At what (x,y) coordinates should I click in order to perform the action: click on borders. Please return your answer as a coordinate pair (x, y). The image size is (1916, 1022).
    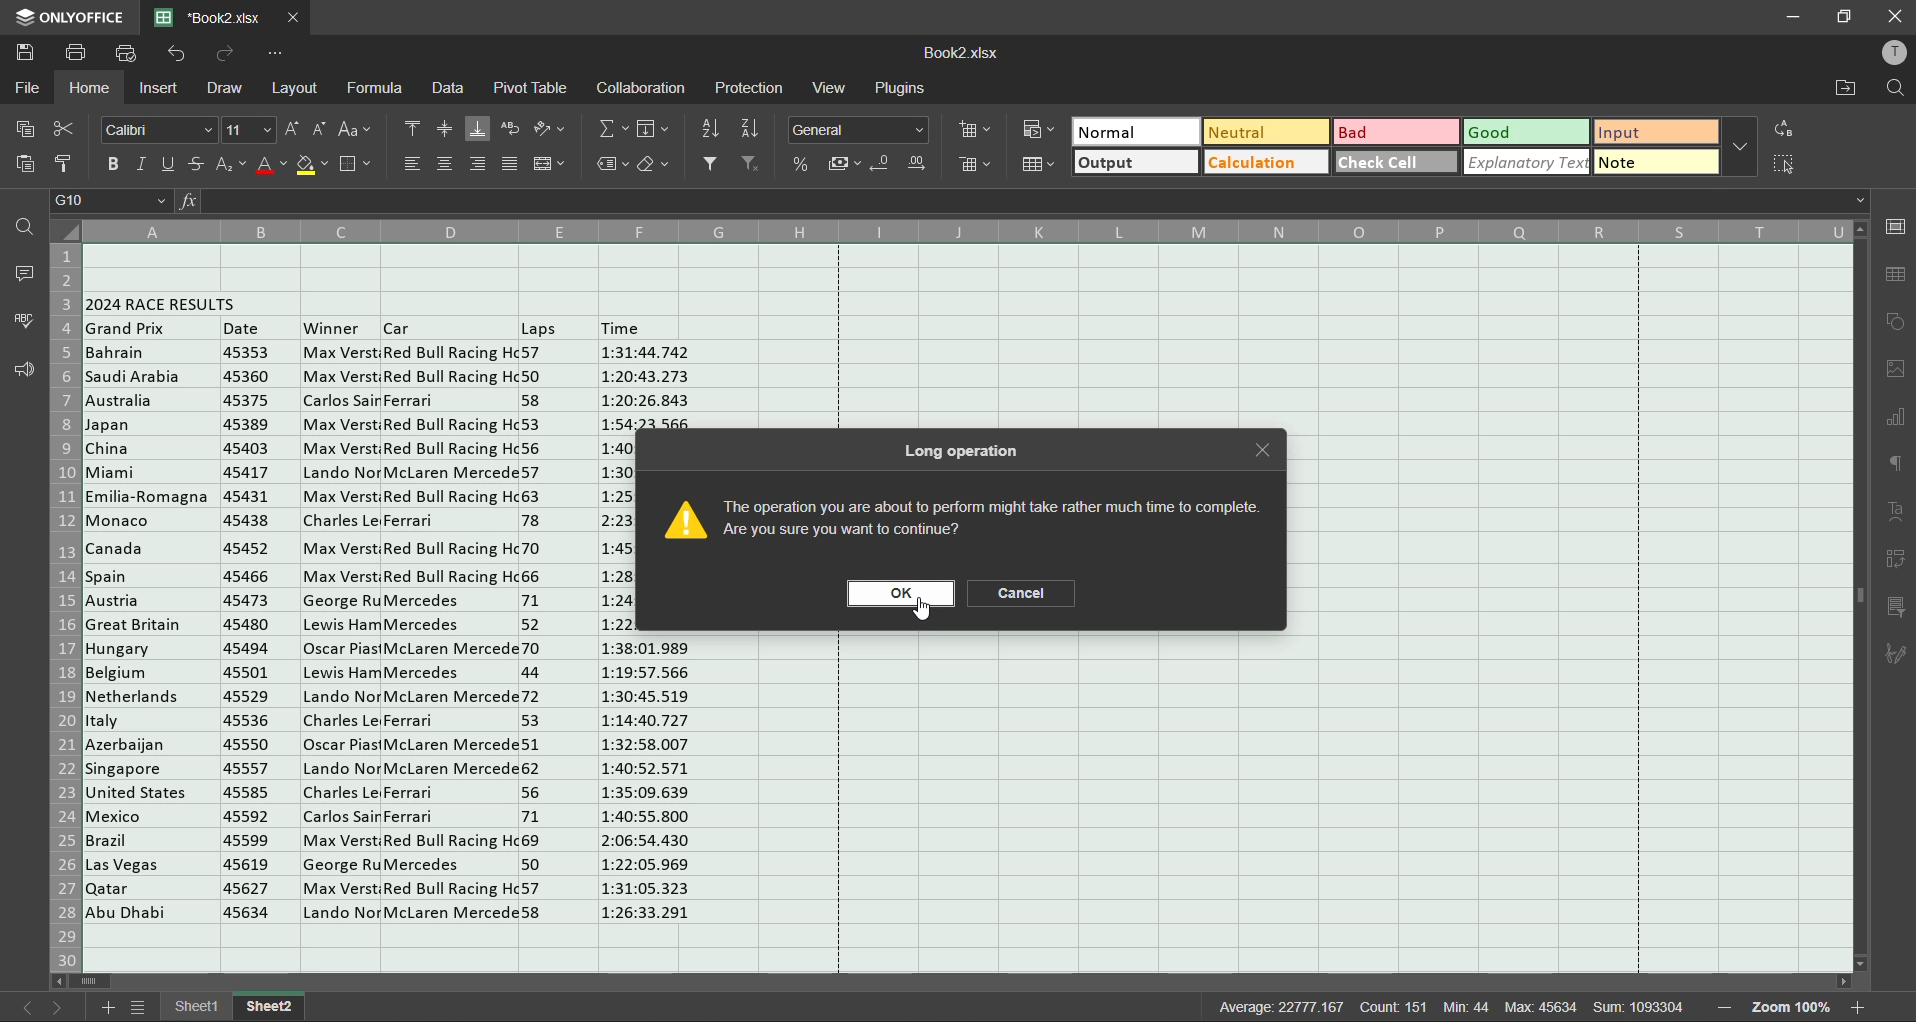
    Looking at the image, I should click on (357, 167).